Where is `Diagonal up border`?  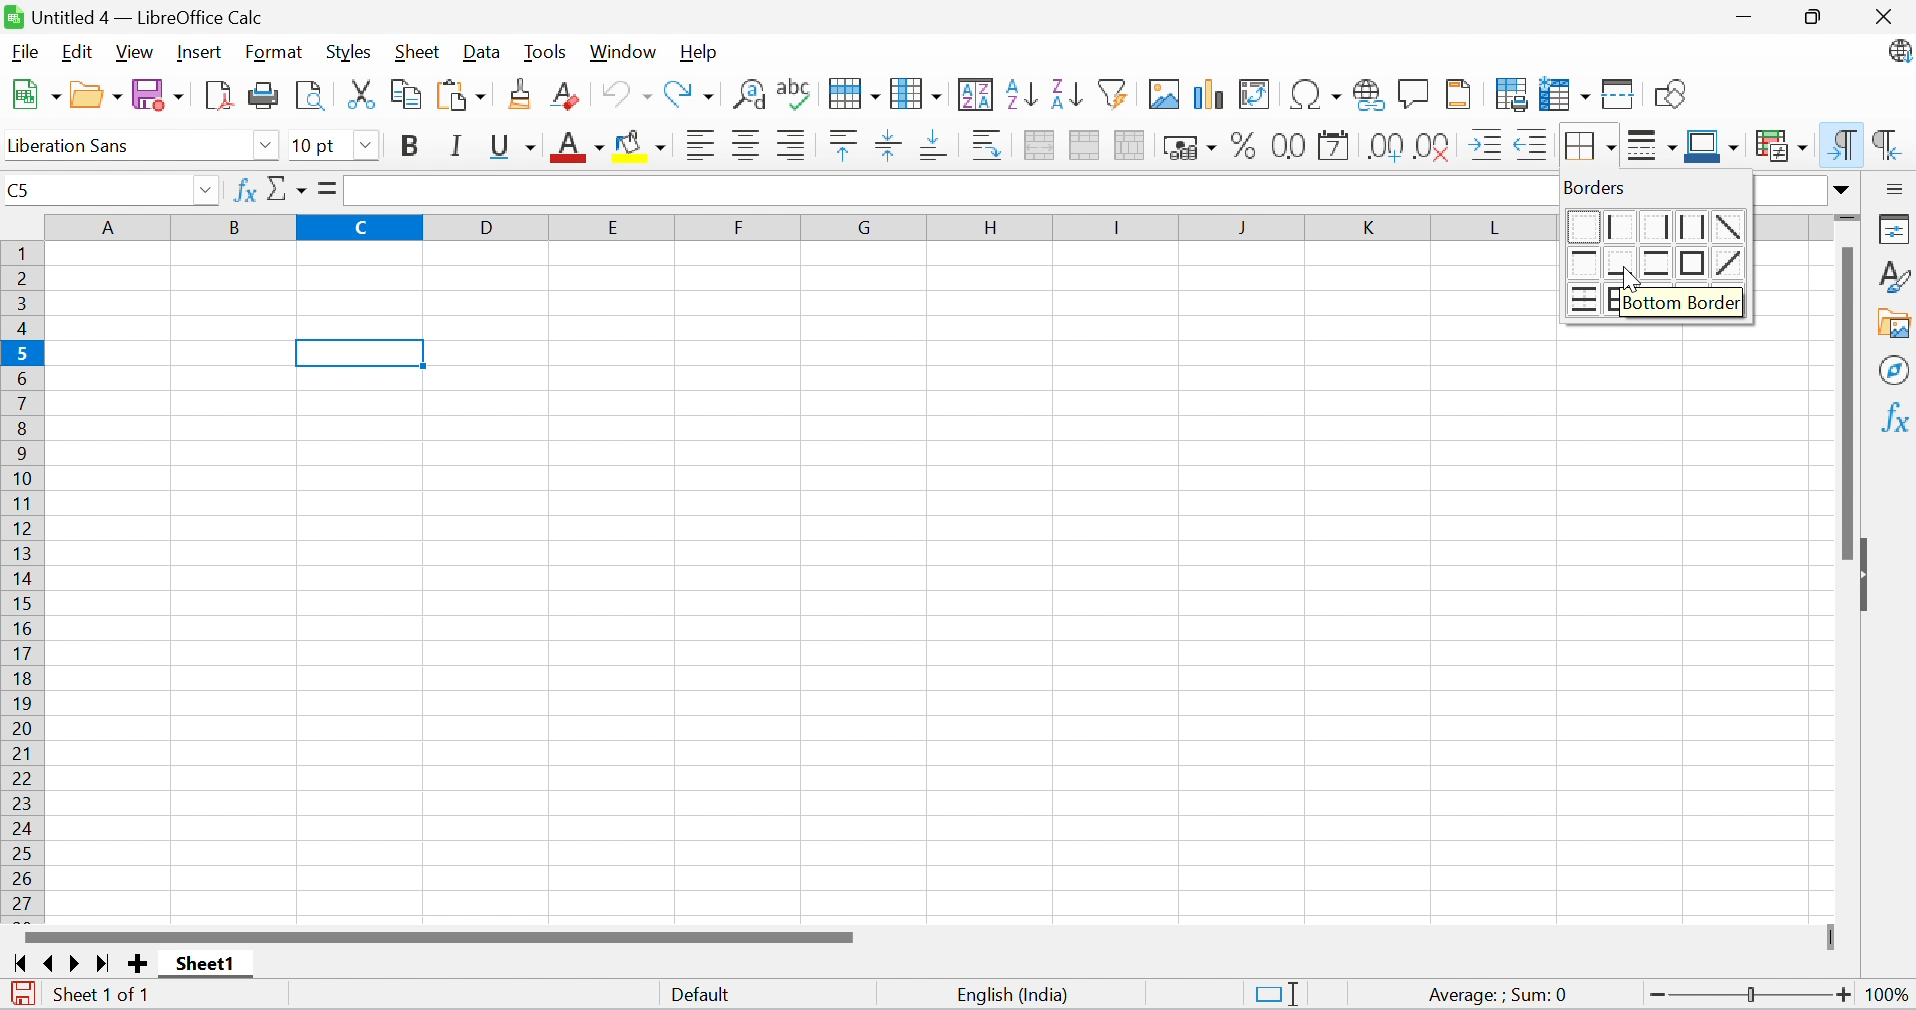
Diagonal up border is located at coordinates (1733, 263).